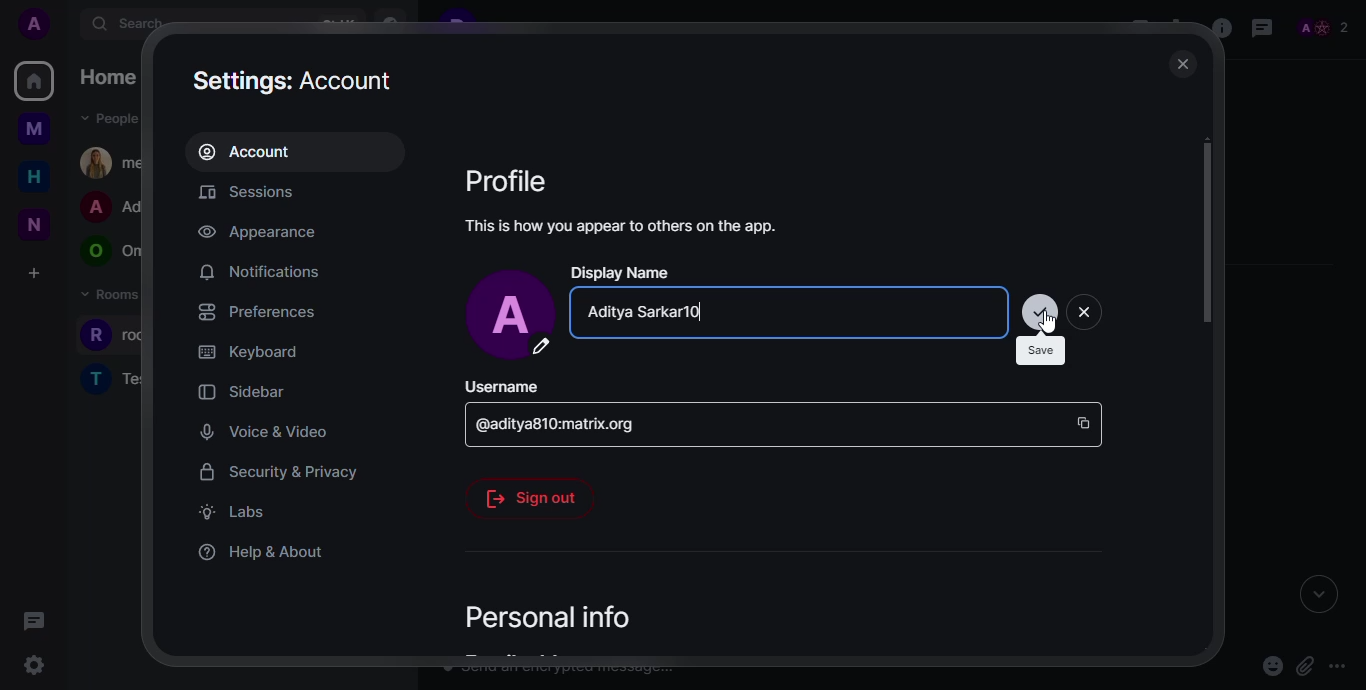  Describe the element at coordinates (540, 617) in the screenshot. I see `personal info` at that location.